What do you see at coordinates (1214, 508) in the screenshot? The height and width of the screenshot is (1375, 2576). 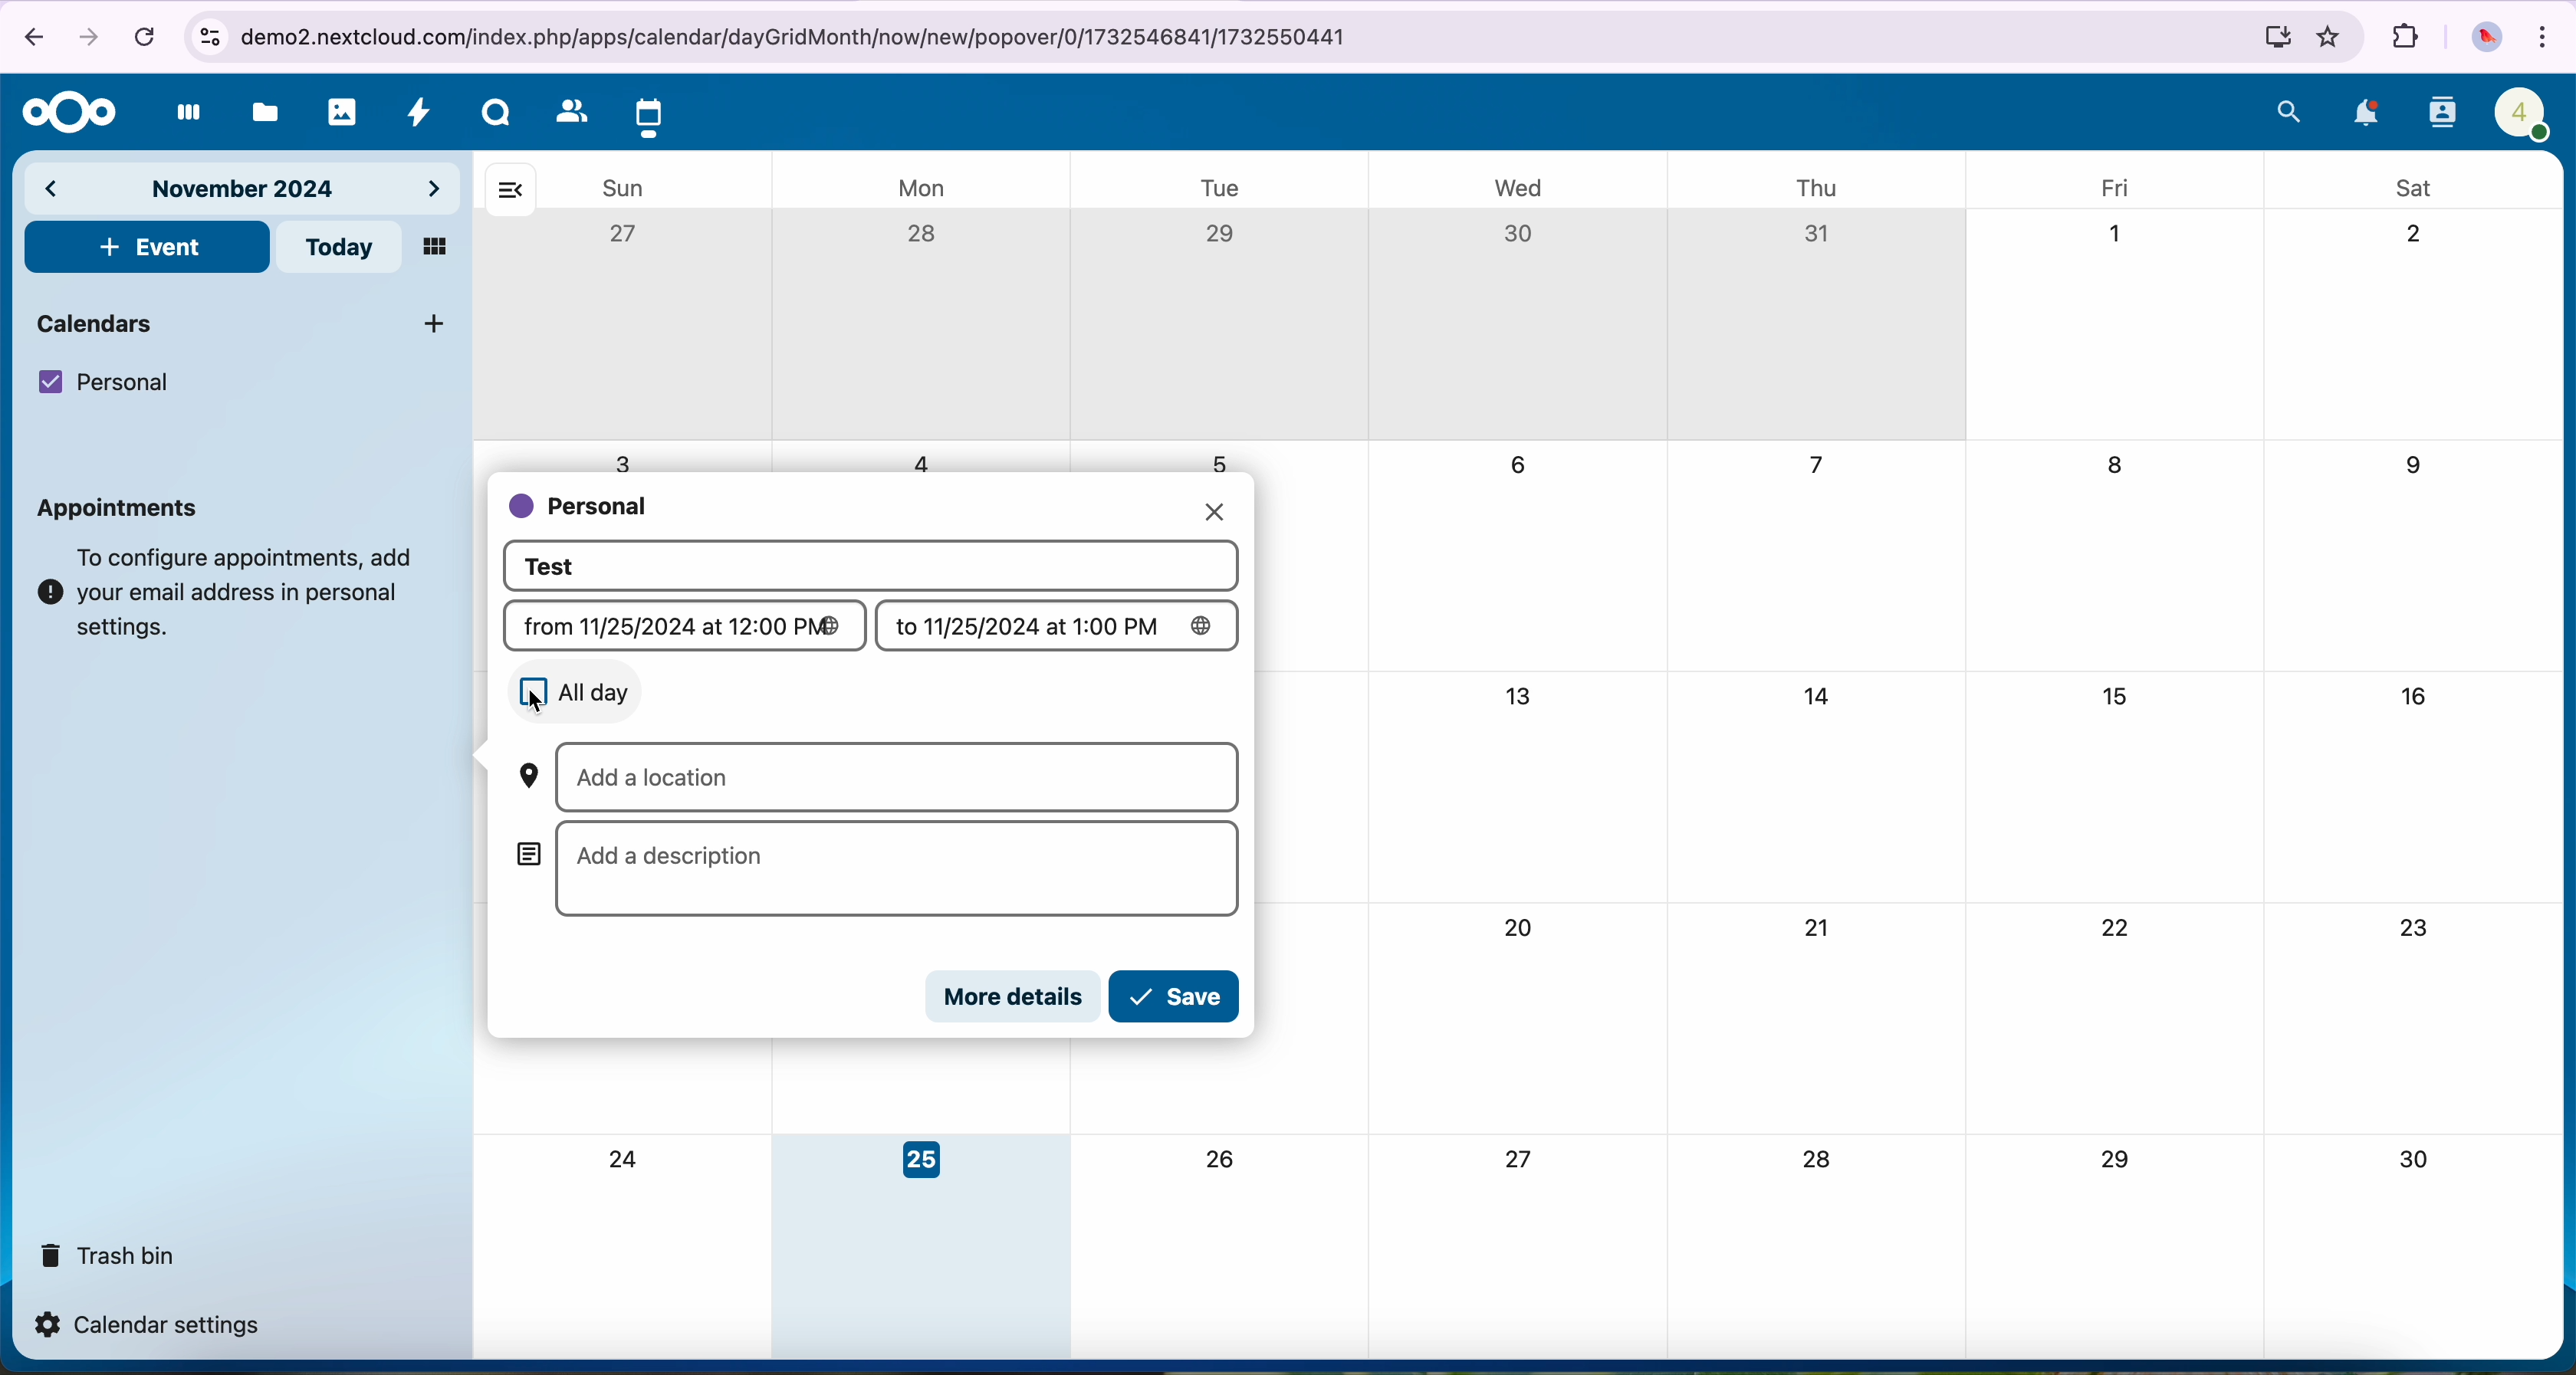 I see `close pop-up` at bounding box center [1214, 508].